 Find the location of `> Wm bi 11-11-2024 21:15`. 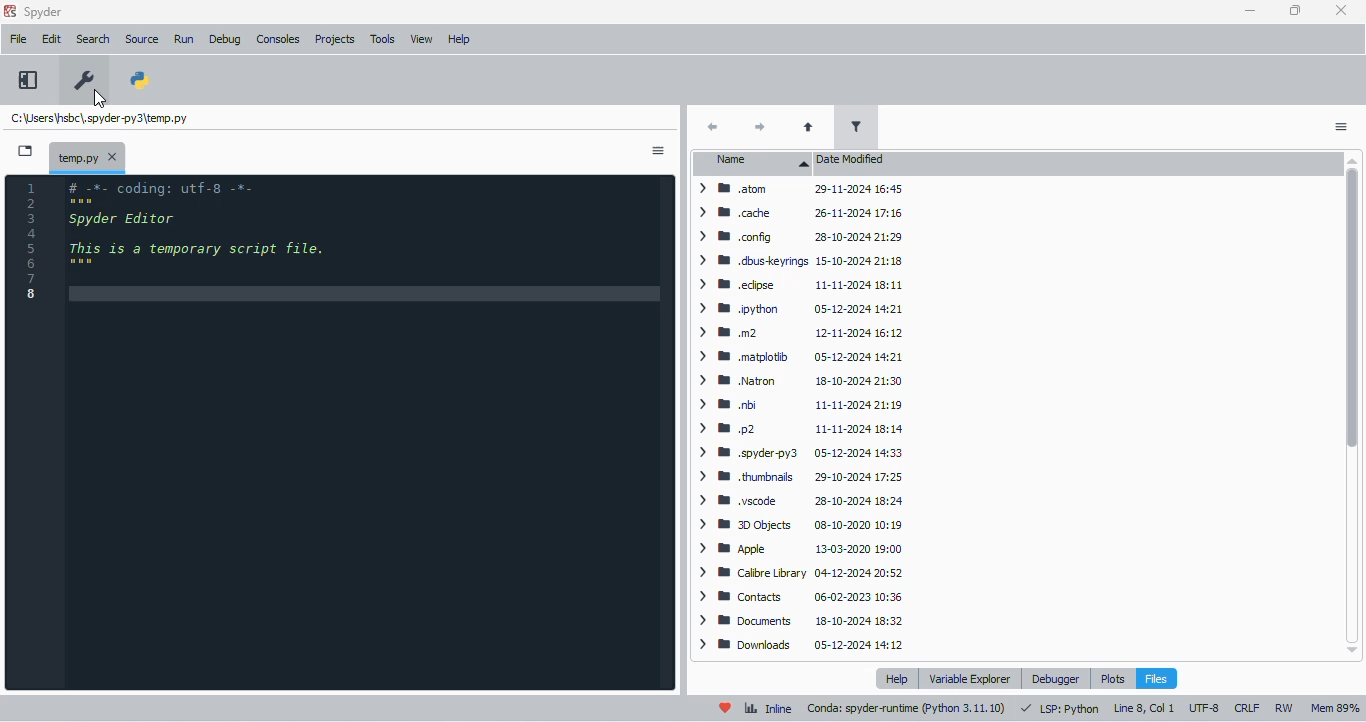

> Wm bi 11-11-2024 21:15 is located at coordinates (799, 405).